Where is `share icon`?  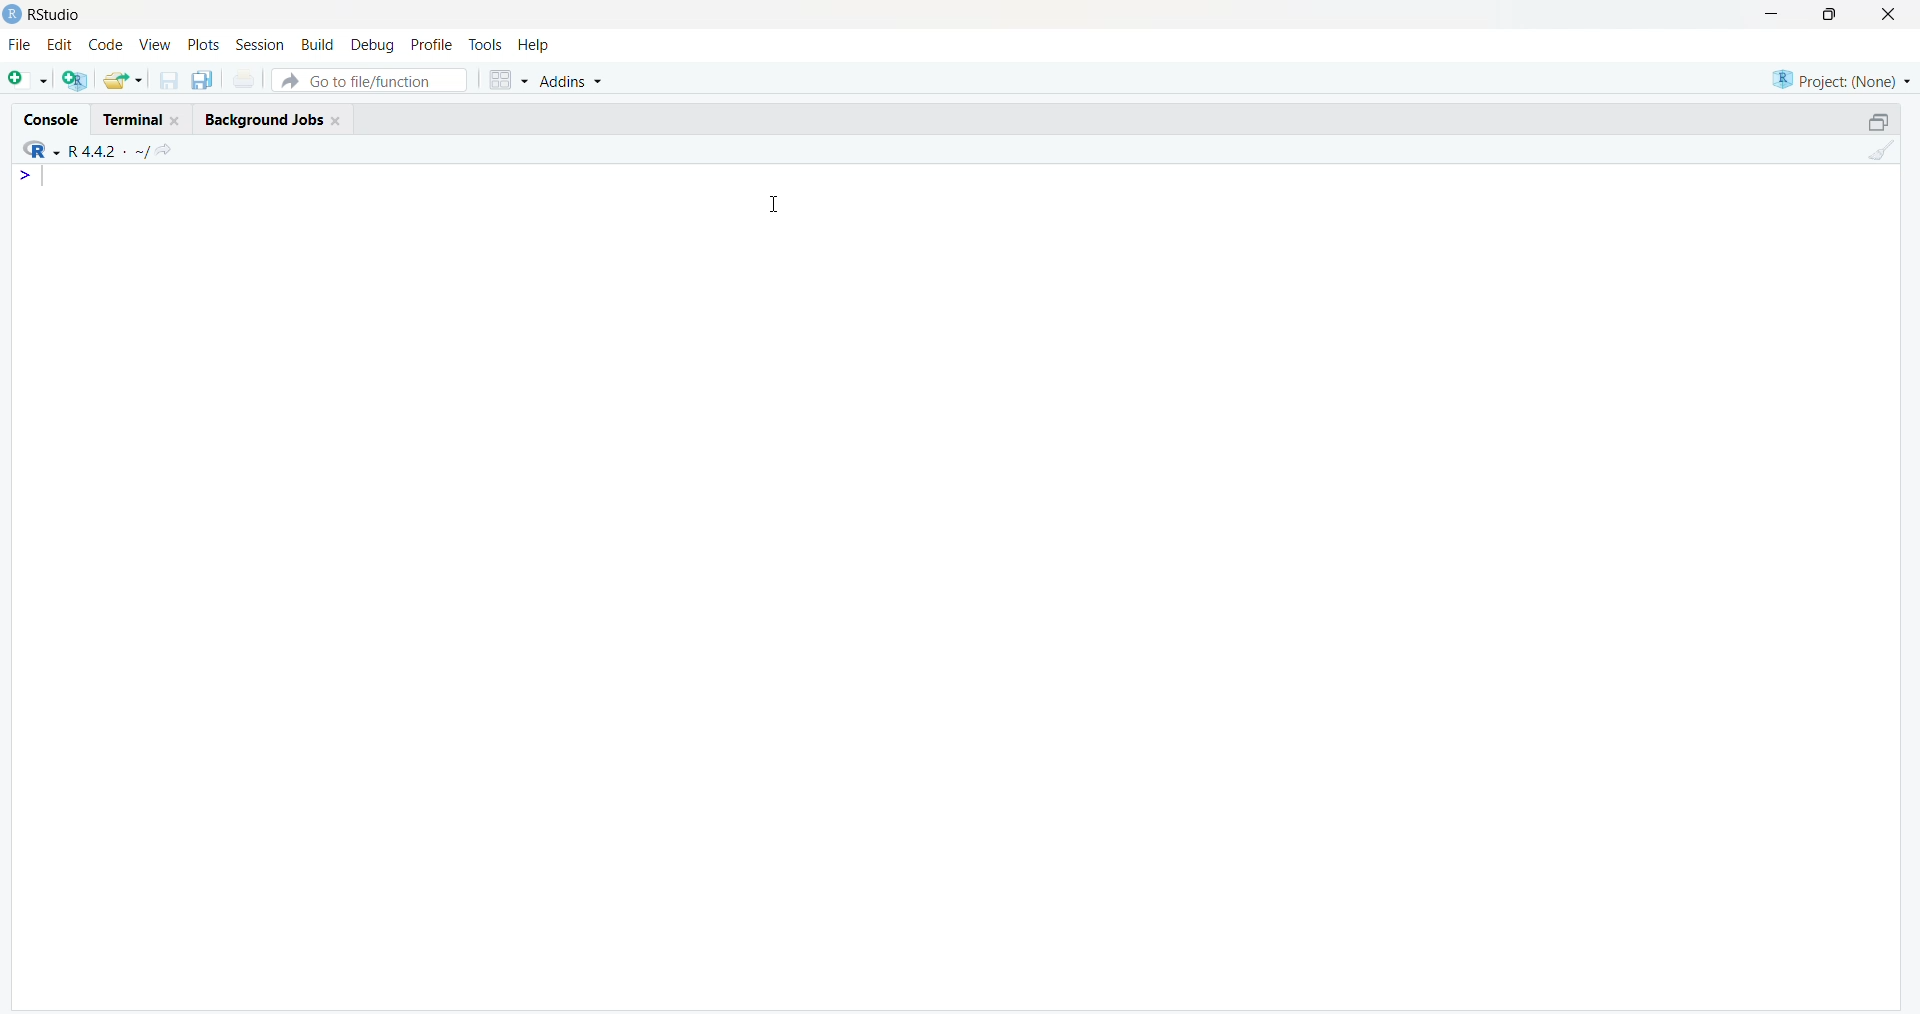
share icon is located at coordinates (164, 152).